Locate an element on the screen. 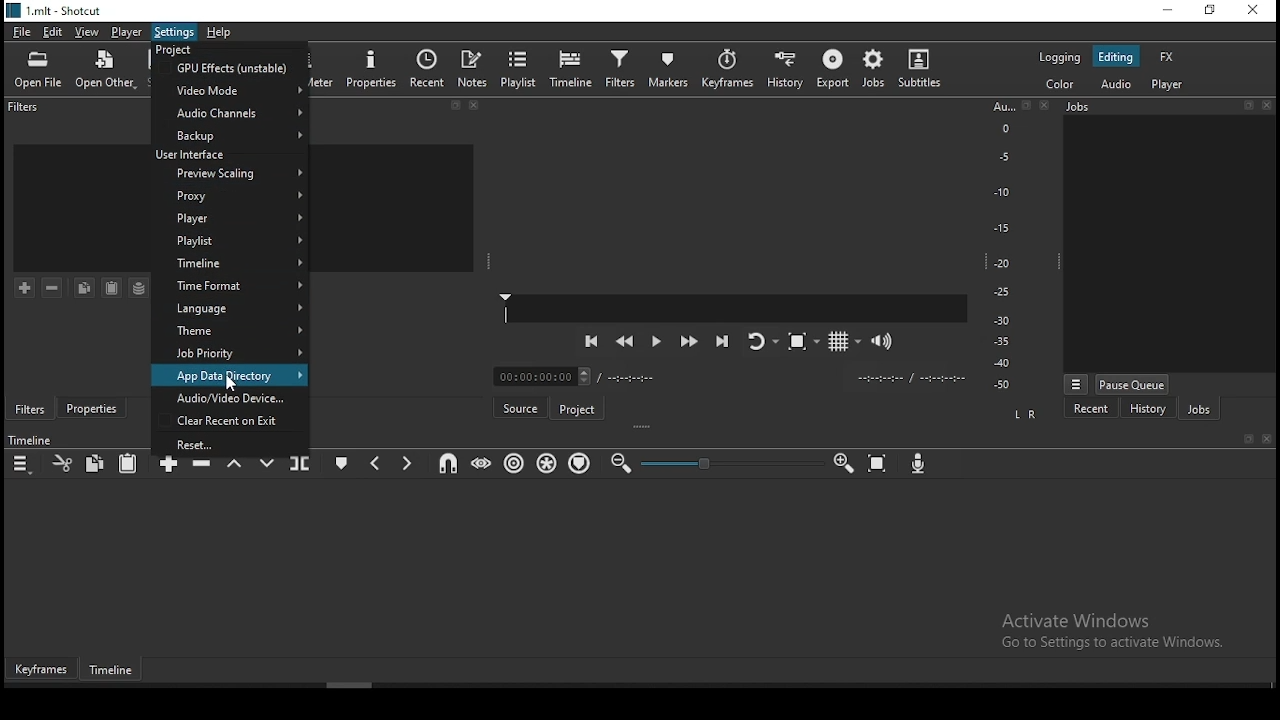 The width and height of the screenshot is (1280, 720). Bookmark is located at coordinates (1247, 104).